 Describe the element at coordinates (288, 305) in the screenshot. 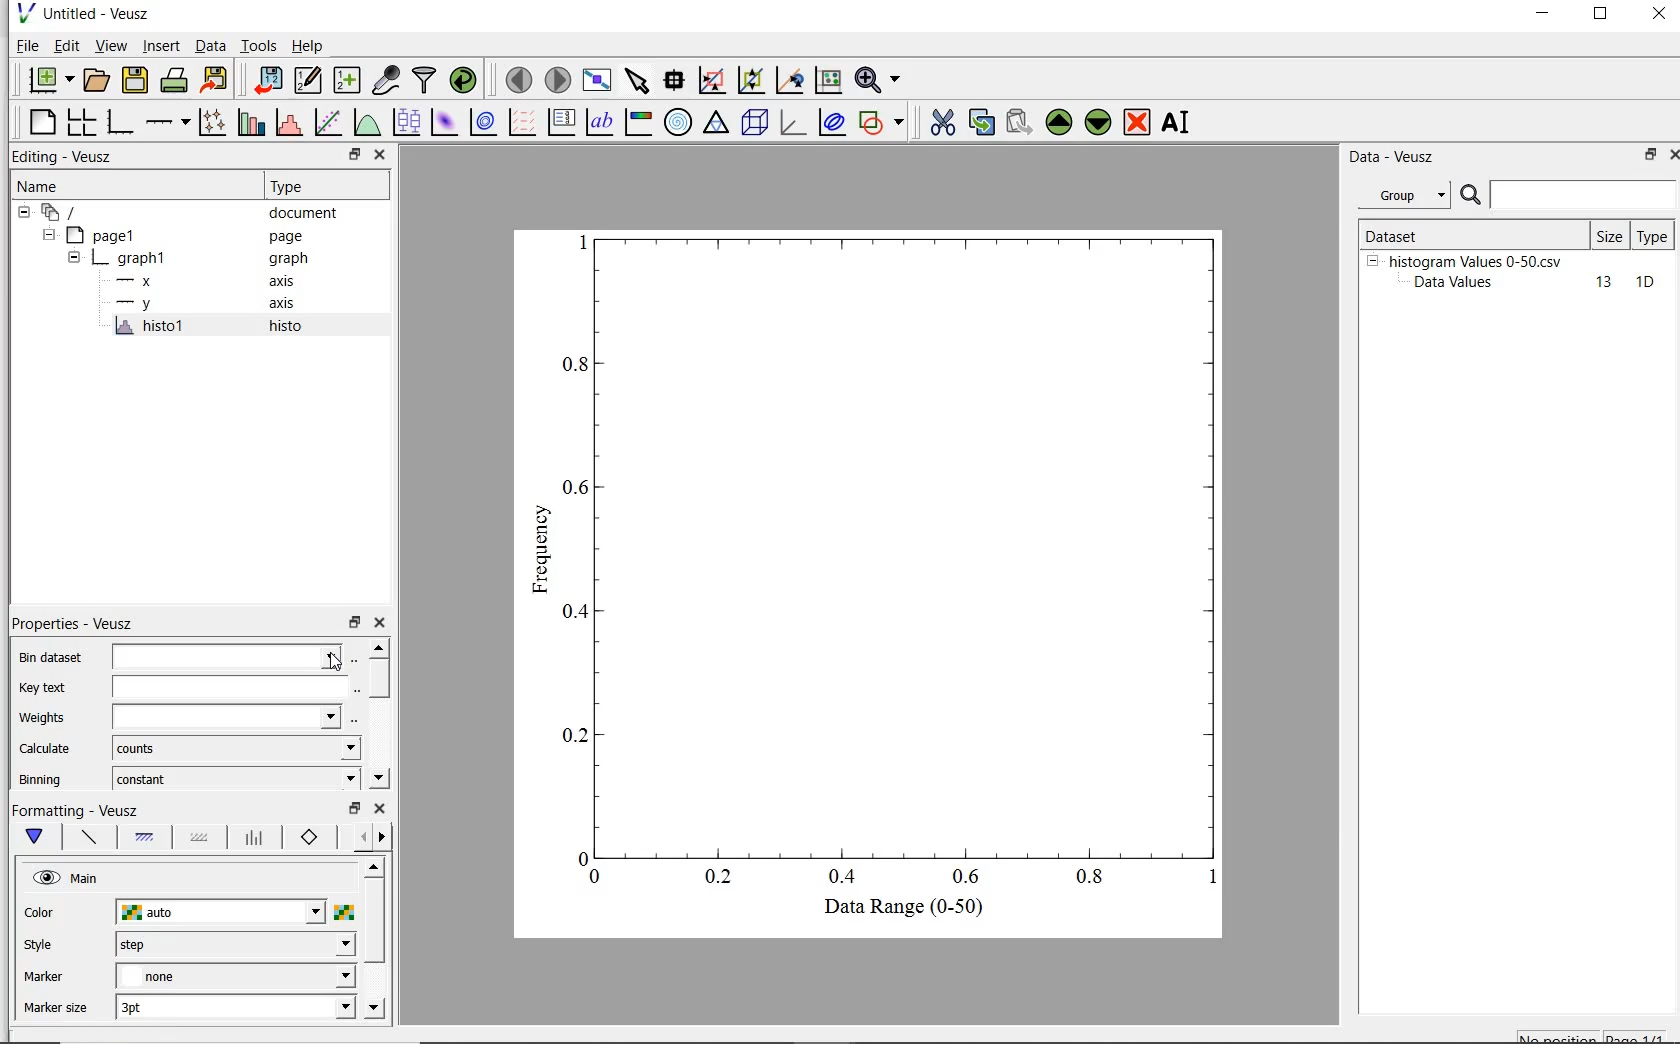

I see `axis` at that location.